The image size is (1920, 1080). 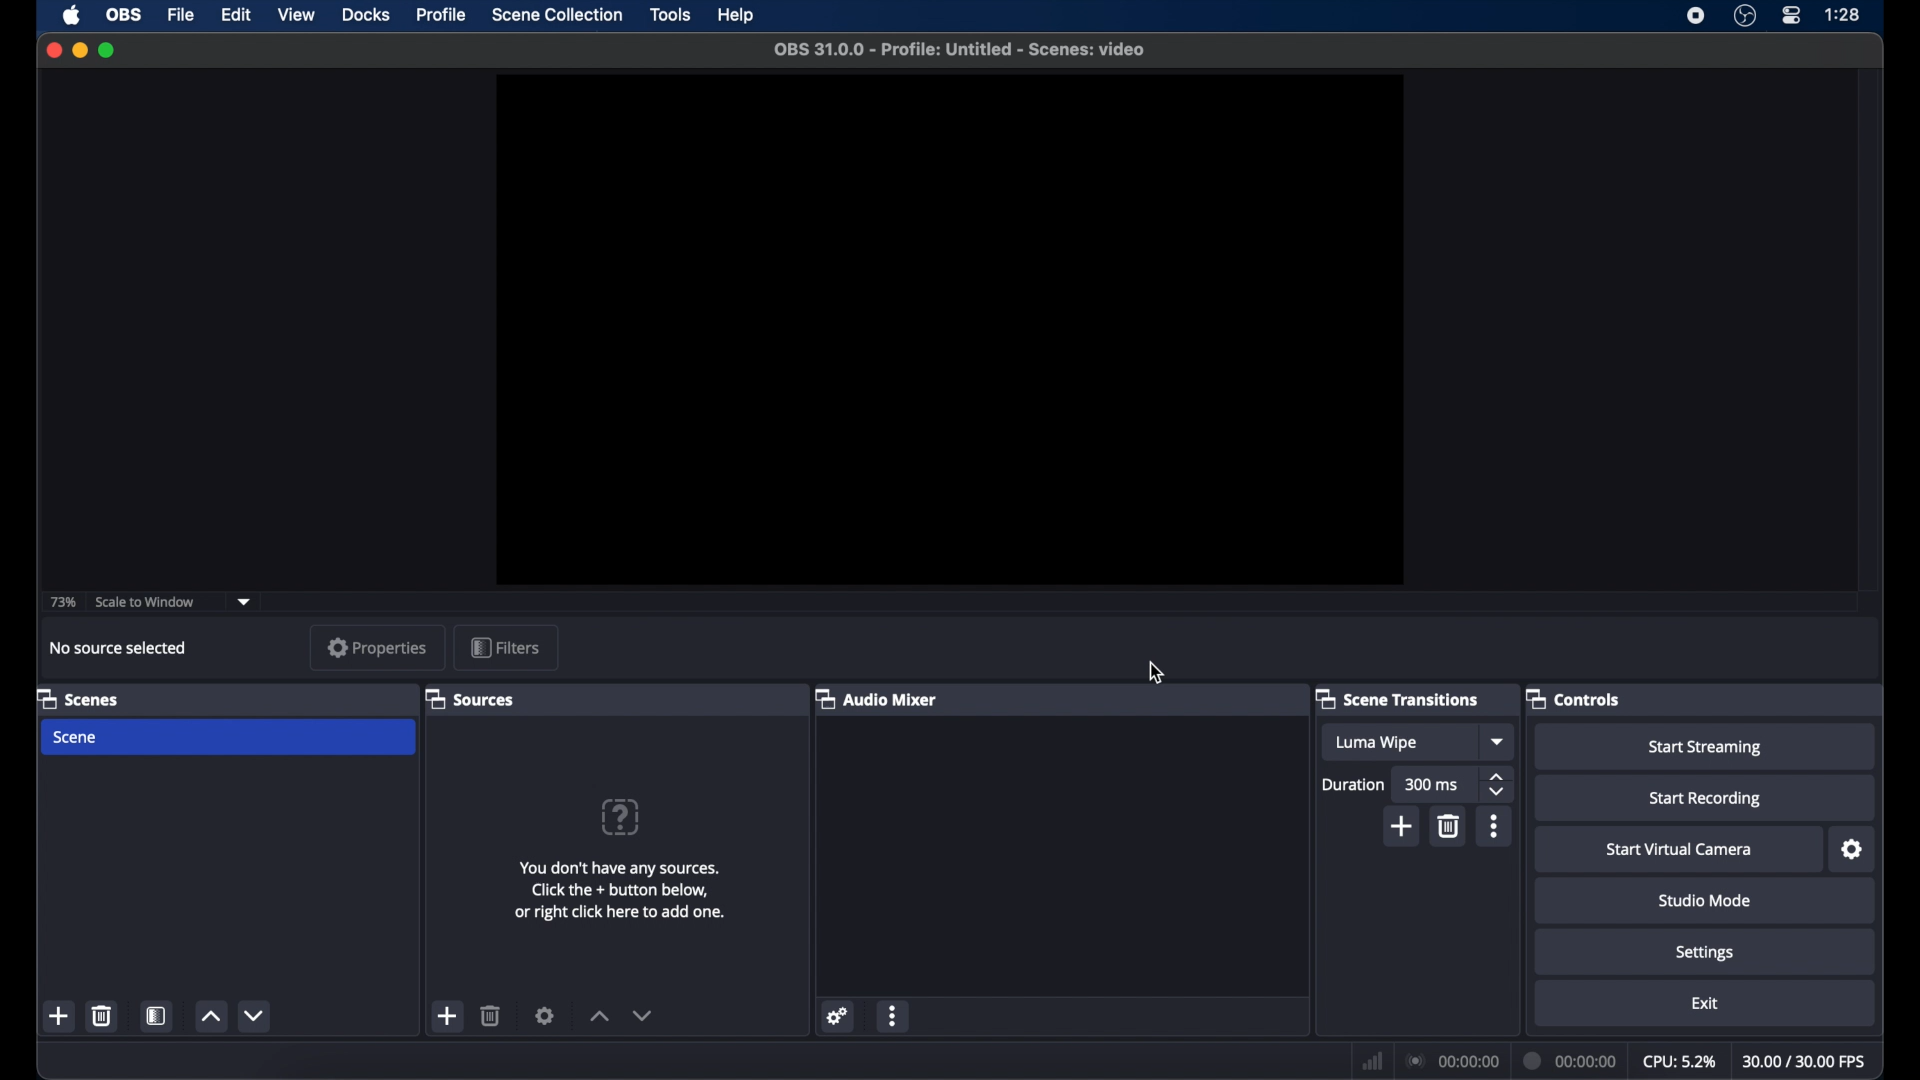 What do you see at coordinates (545, 1015) in the screenshot?
I see `settings` at bounding box center [545, 1015].